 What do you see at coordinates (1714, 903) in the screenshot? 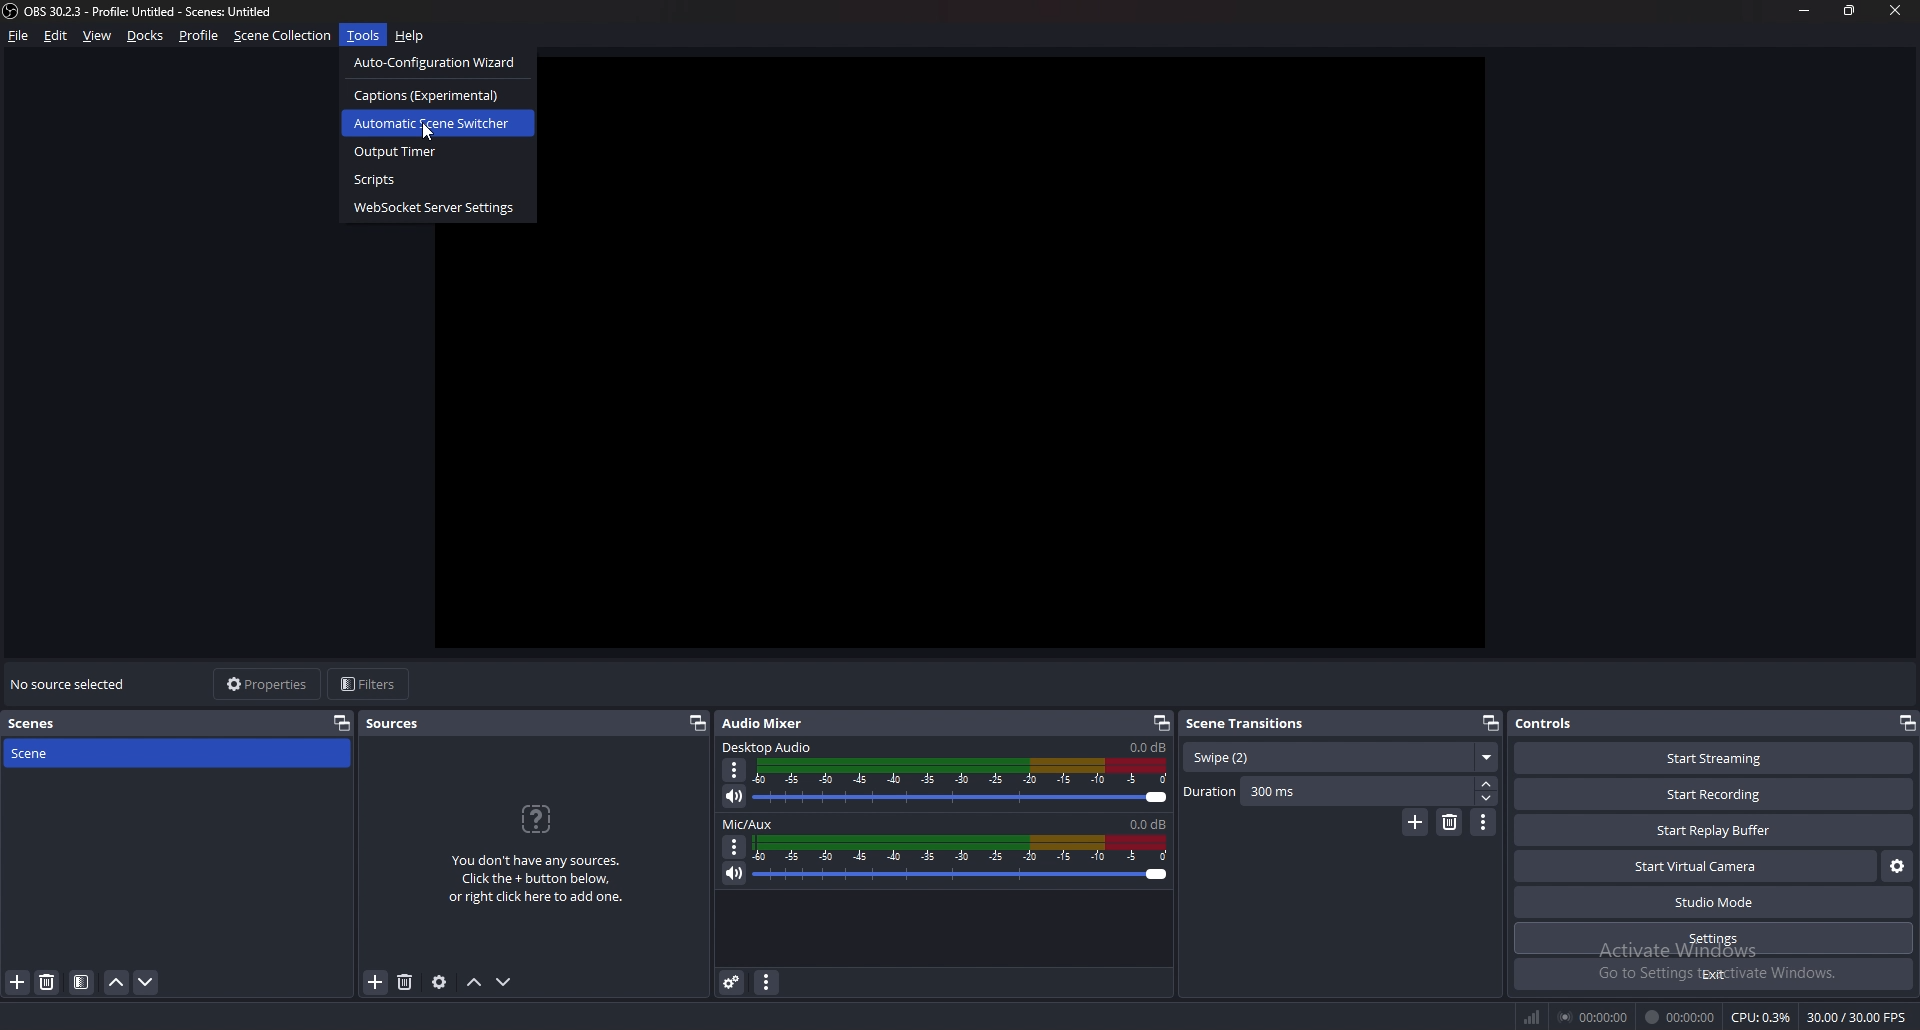
I see `studio mode` at bounding box center [1714, 903].